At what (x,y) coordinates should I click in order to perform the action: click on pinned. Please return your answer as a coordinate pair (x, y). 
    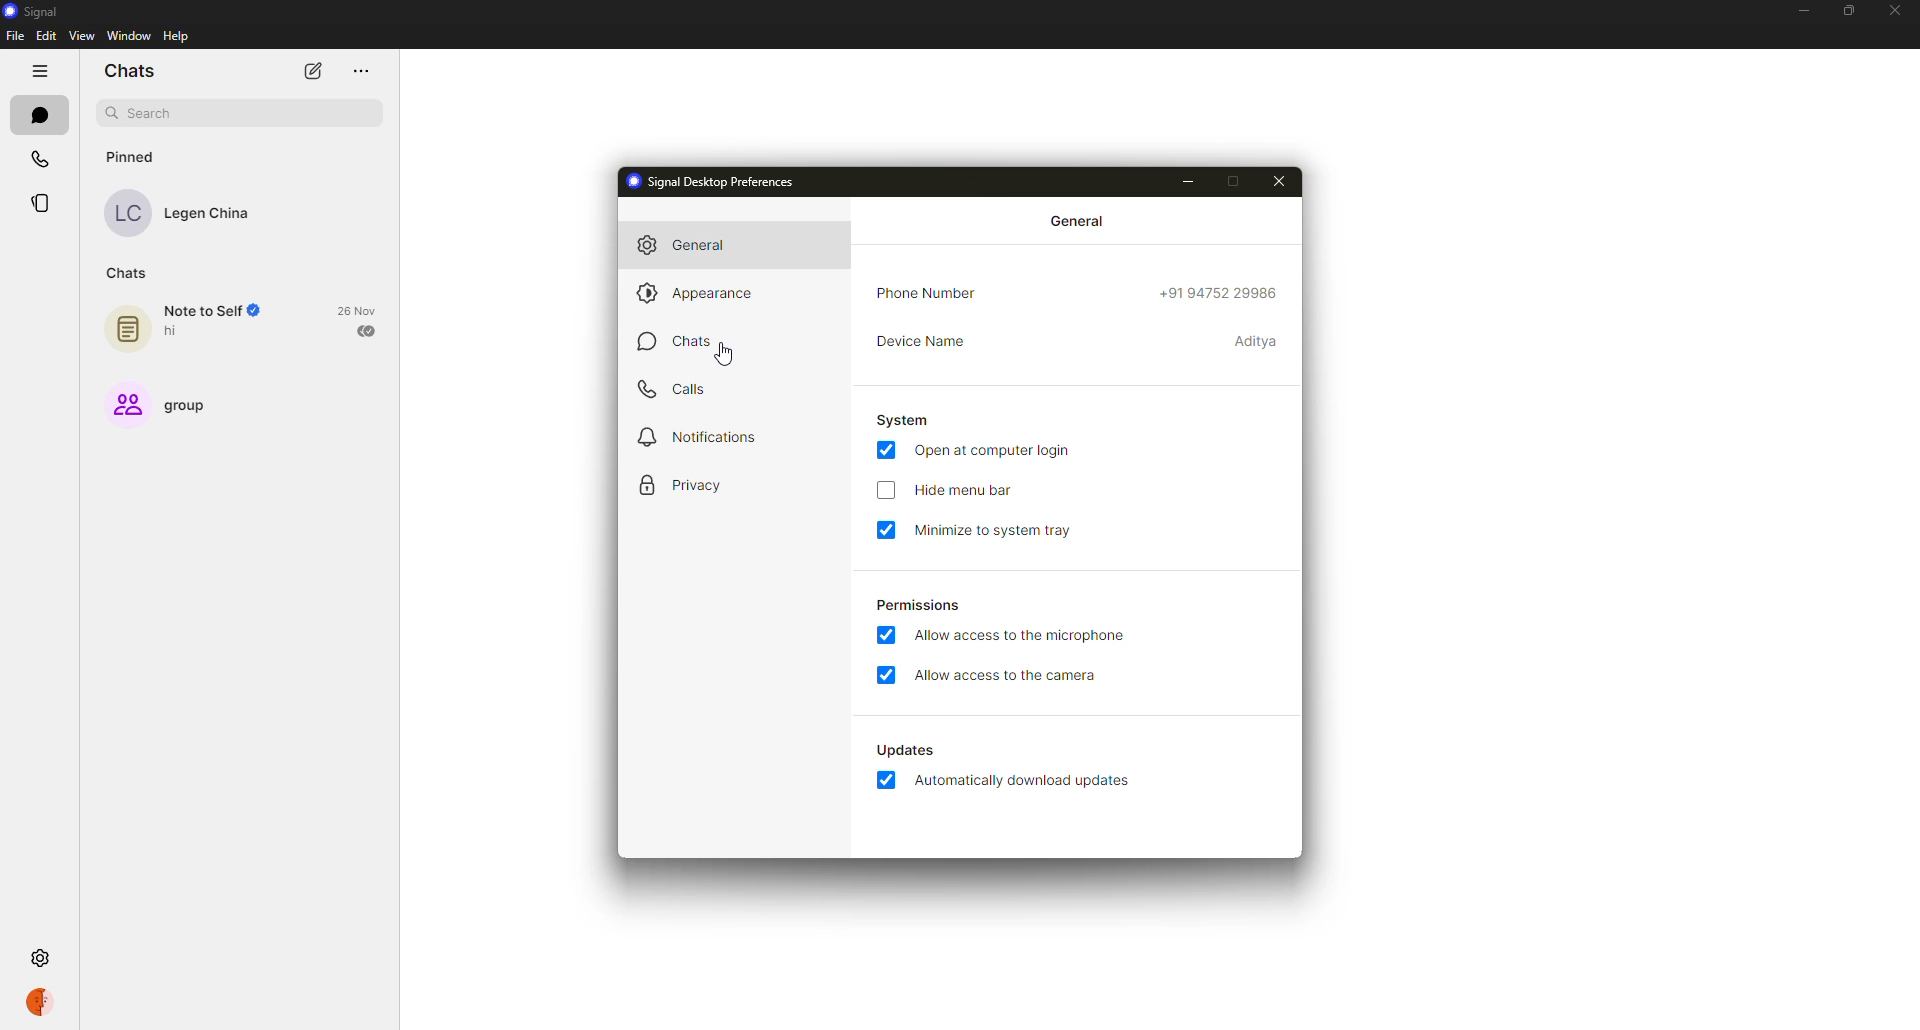
    Looking at the image, I should click on (129, 156).